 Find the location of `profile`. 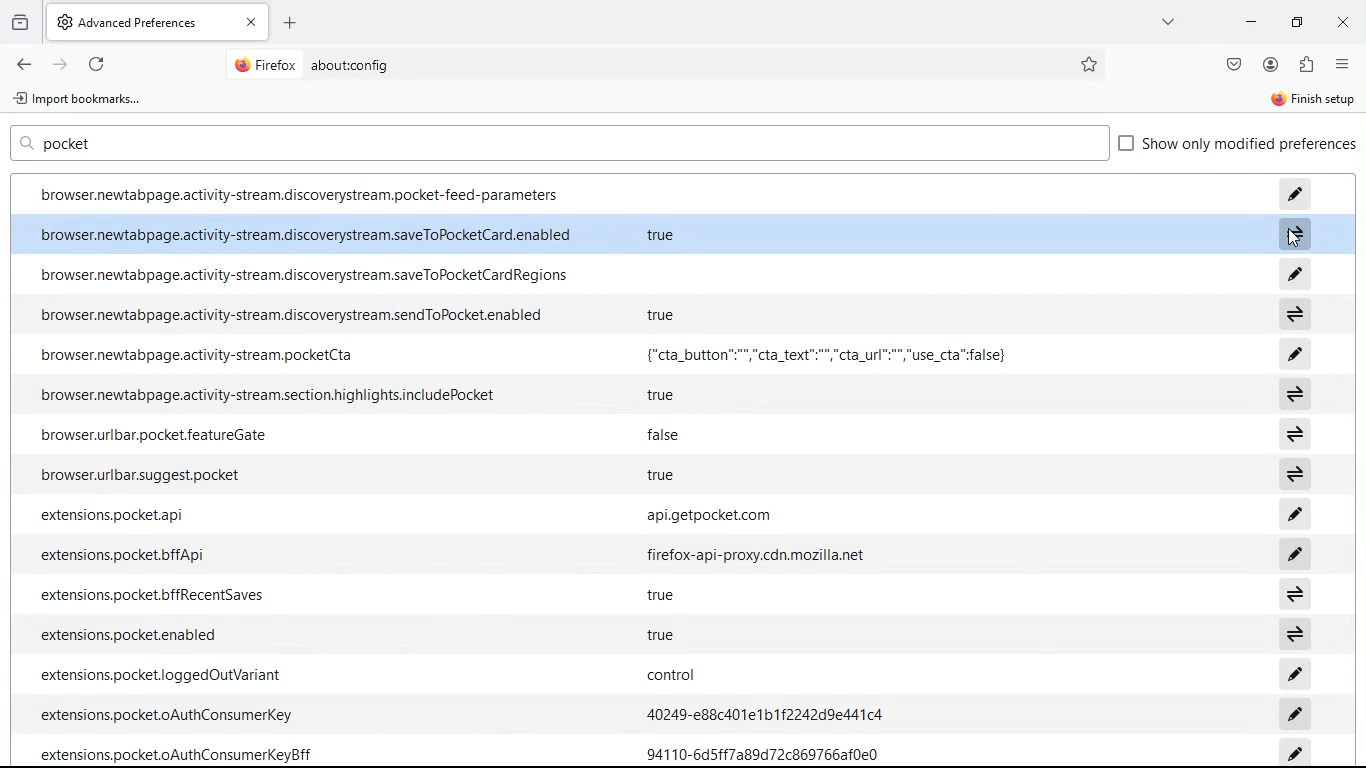

profile is located at coordinates (1272, 65).